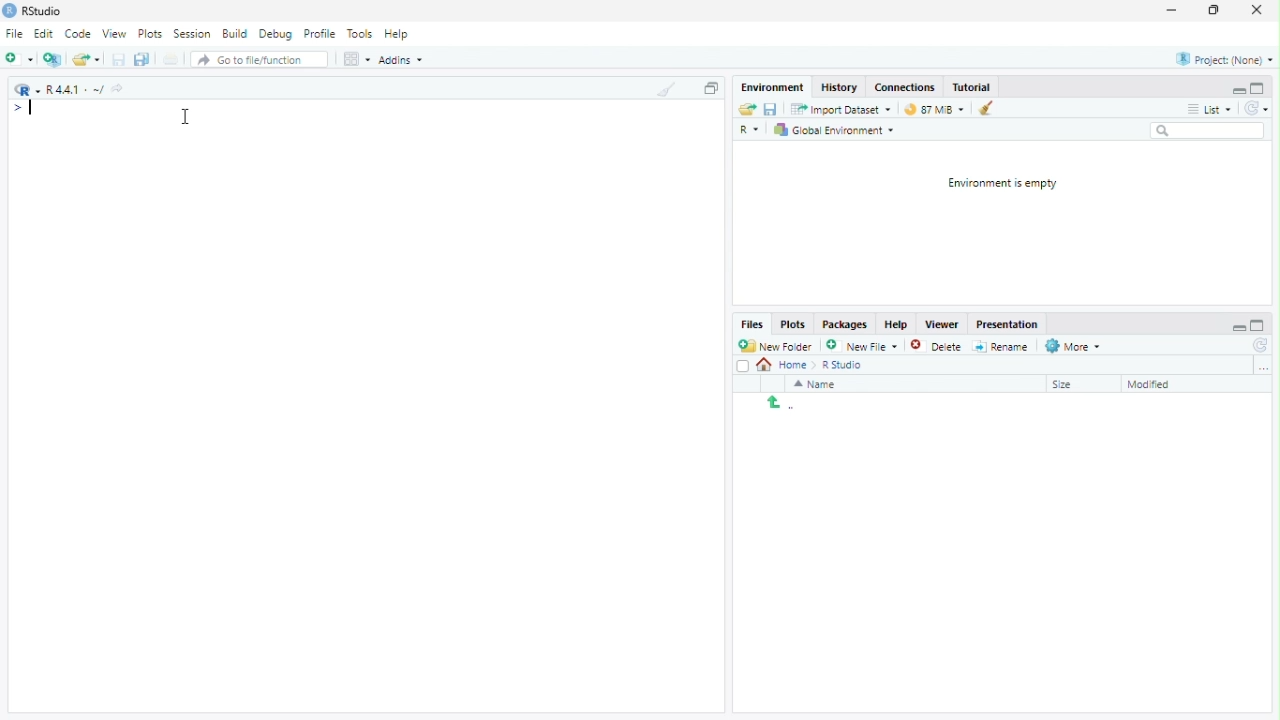 The height and width of the screenshot is (720, 1280). What do you see at coordinates (905, 86) in the screenshot?
I see `Connections` at bounding box center [905, 86].